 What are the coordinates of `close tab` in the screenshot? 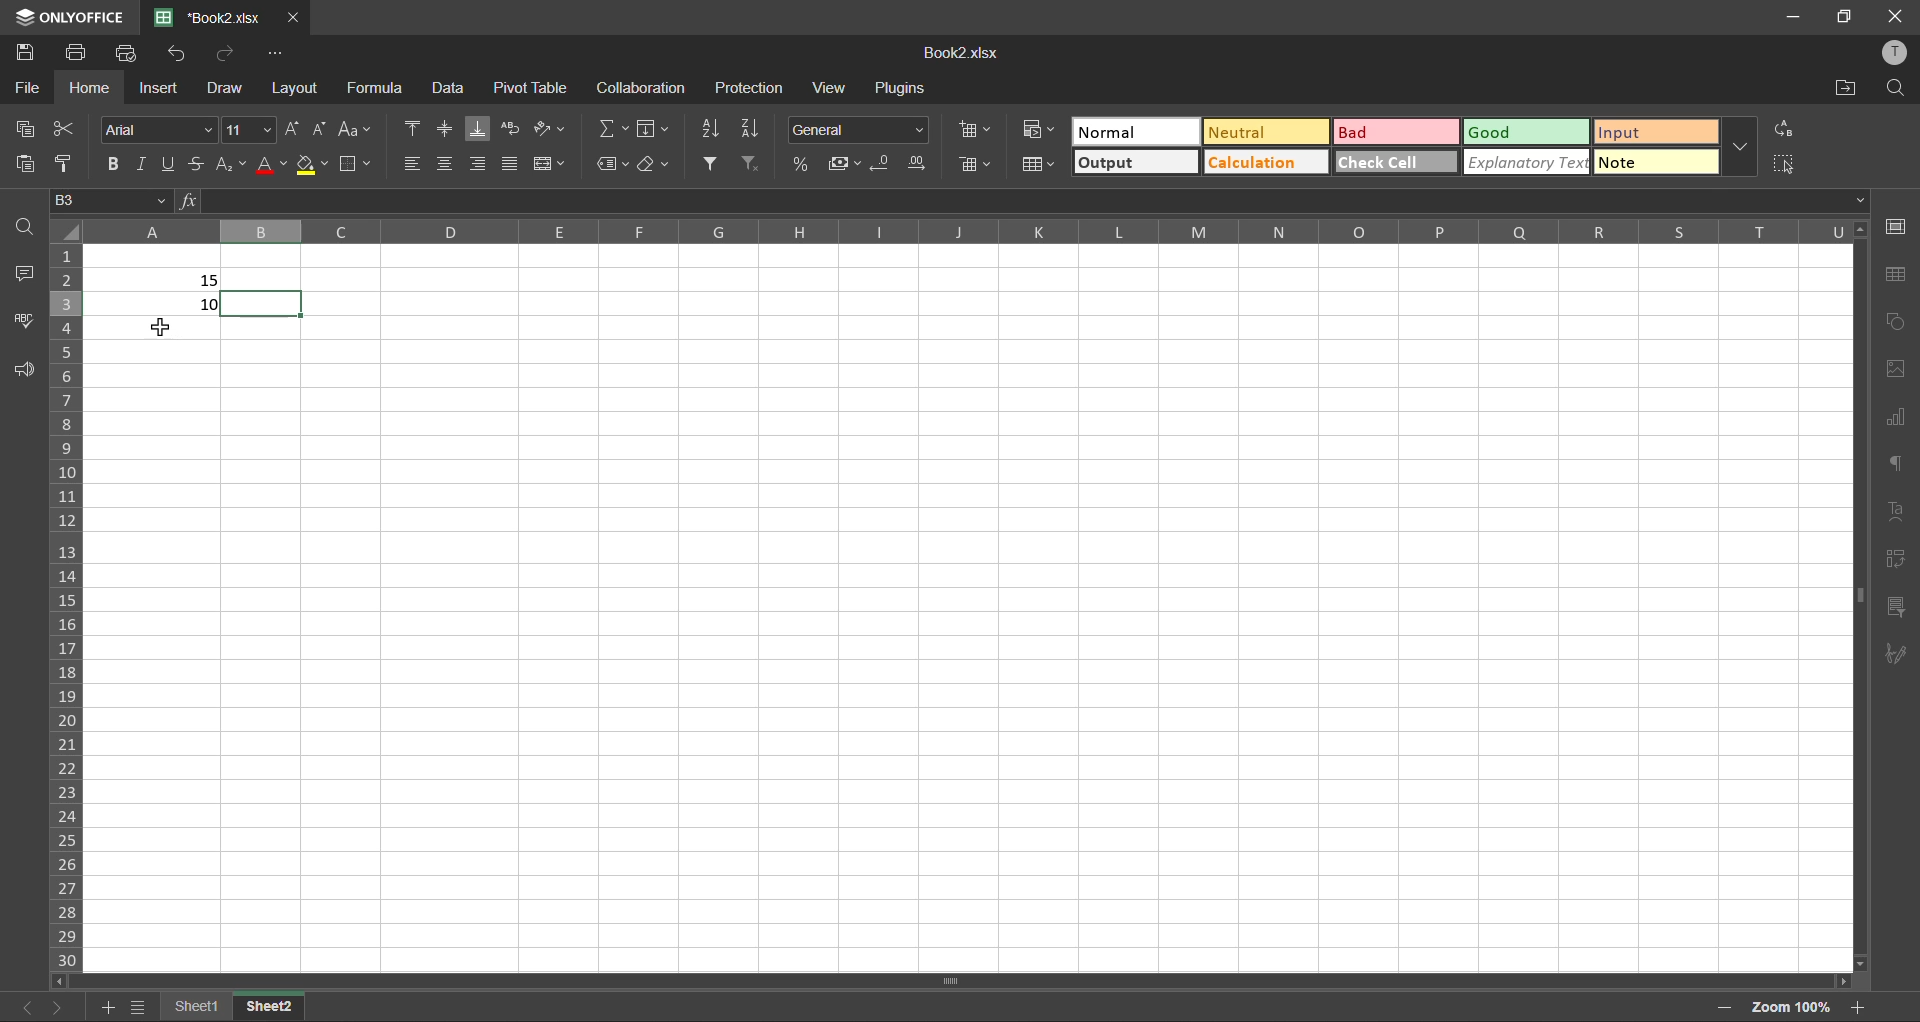 It's located at (292, 16).